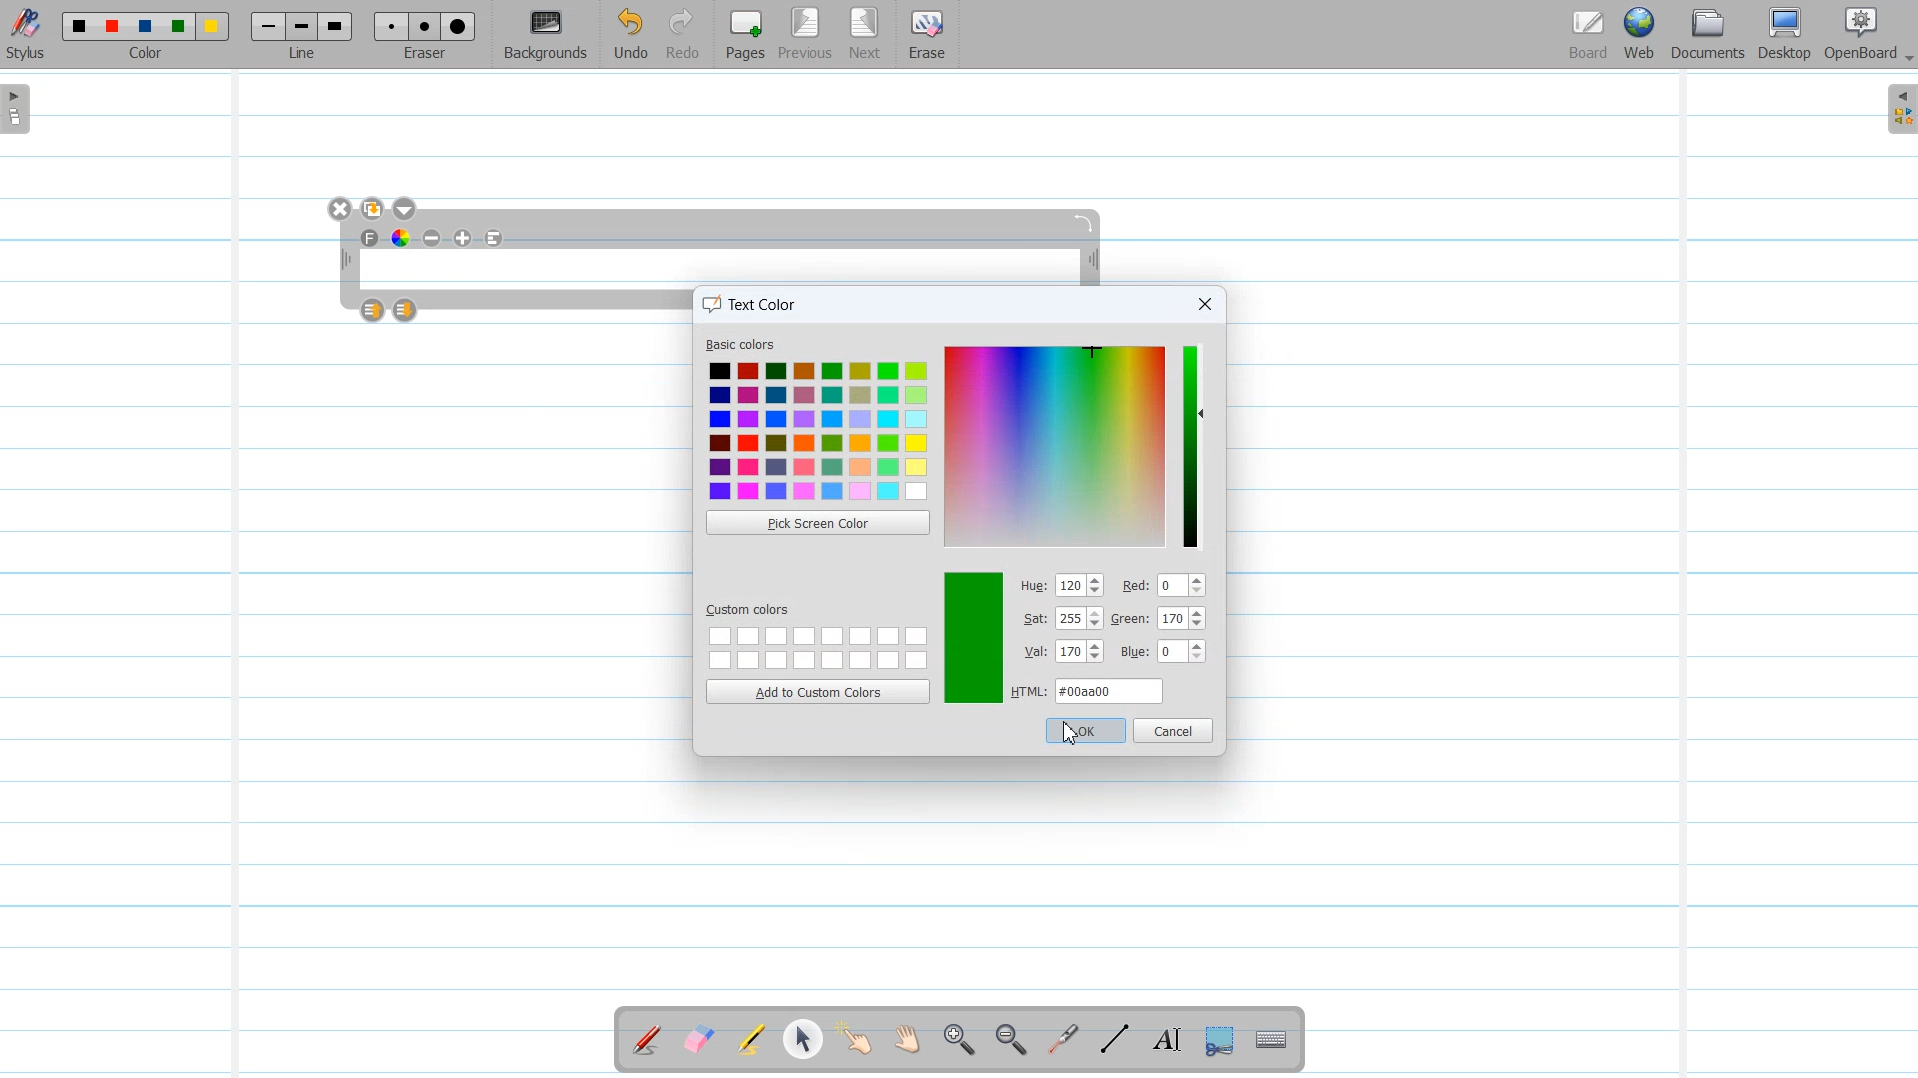 The width and height of the screenshot is (1918, 1078). What do you see at coordinates (406, 310) in the screenshot?
I see `Layer Down` at bounding box center [406, 310].